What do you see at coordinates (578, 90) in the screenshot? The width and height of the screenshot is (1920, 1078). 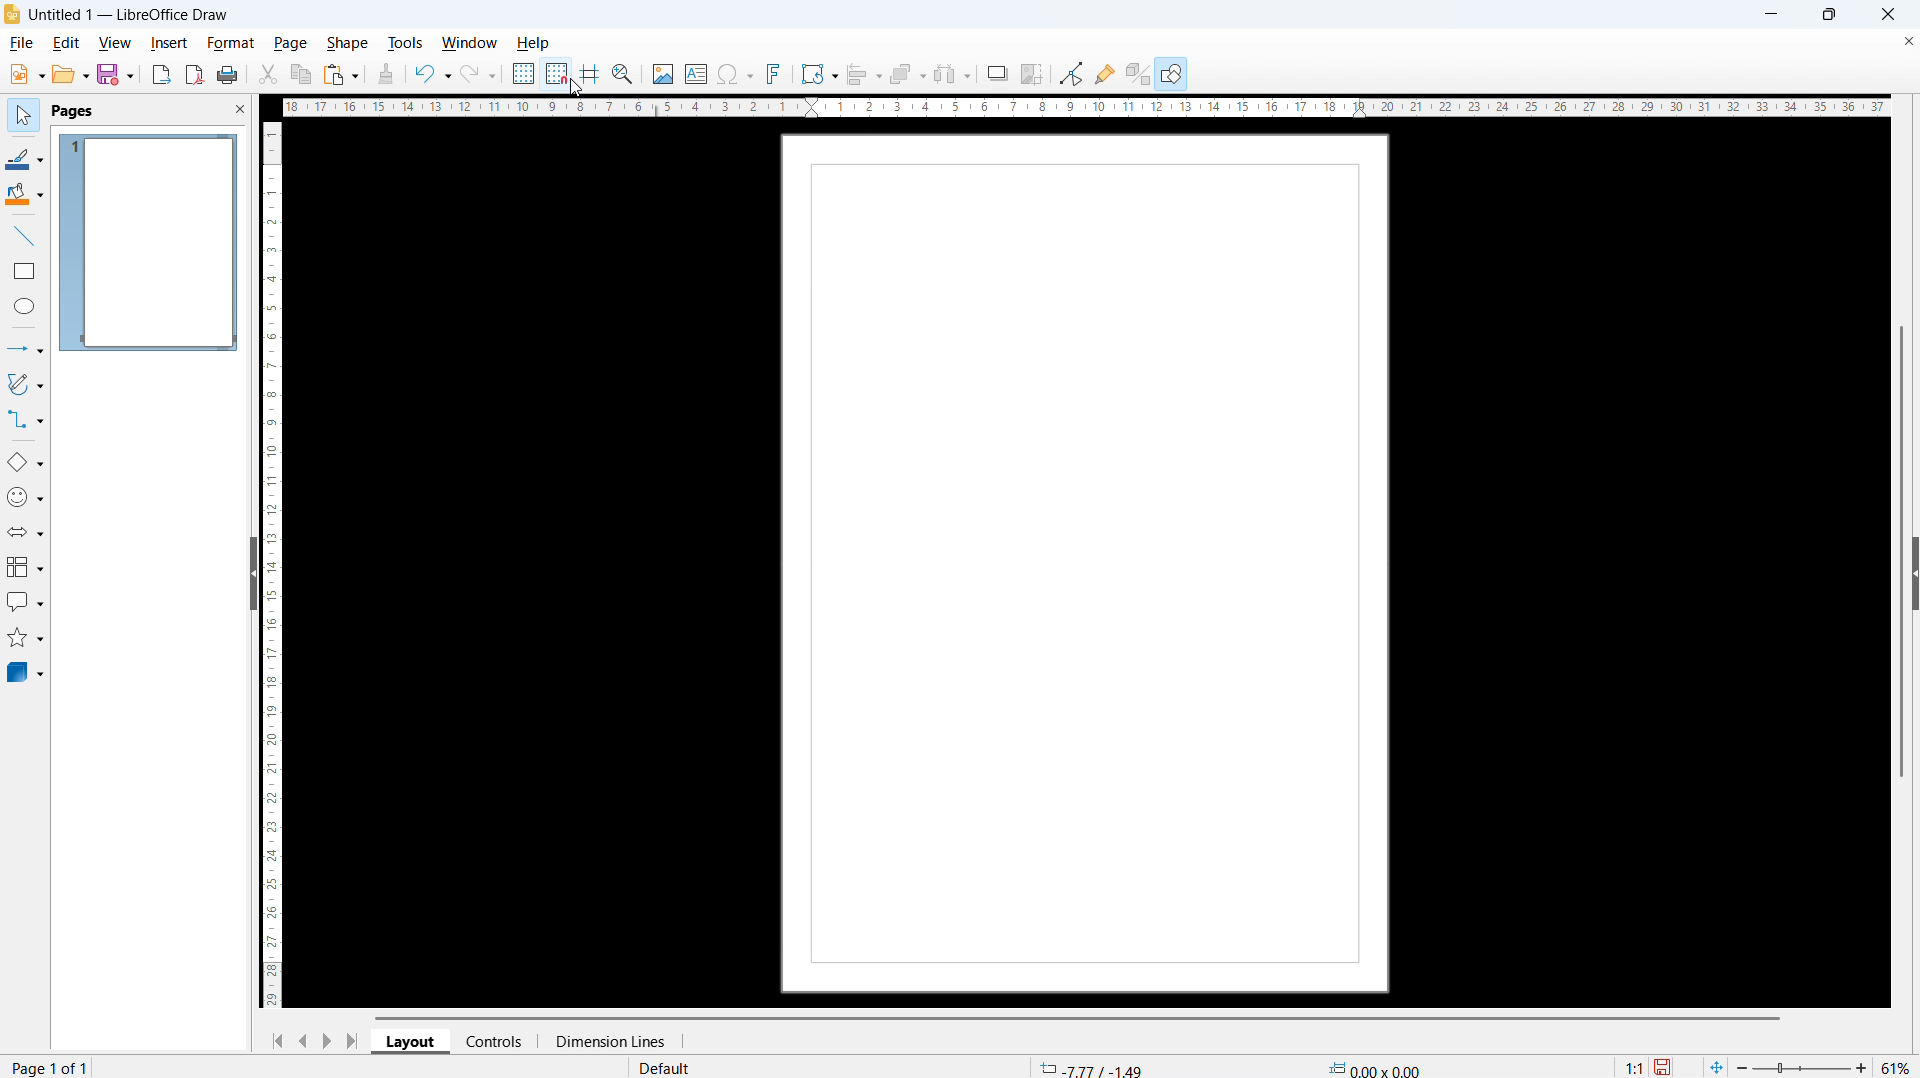 I see `Cursor ` at bounding box center [578, 90].